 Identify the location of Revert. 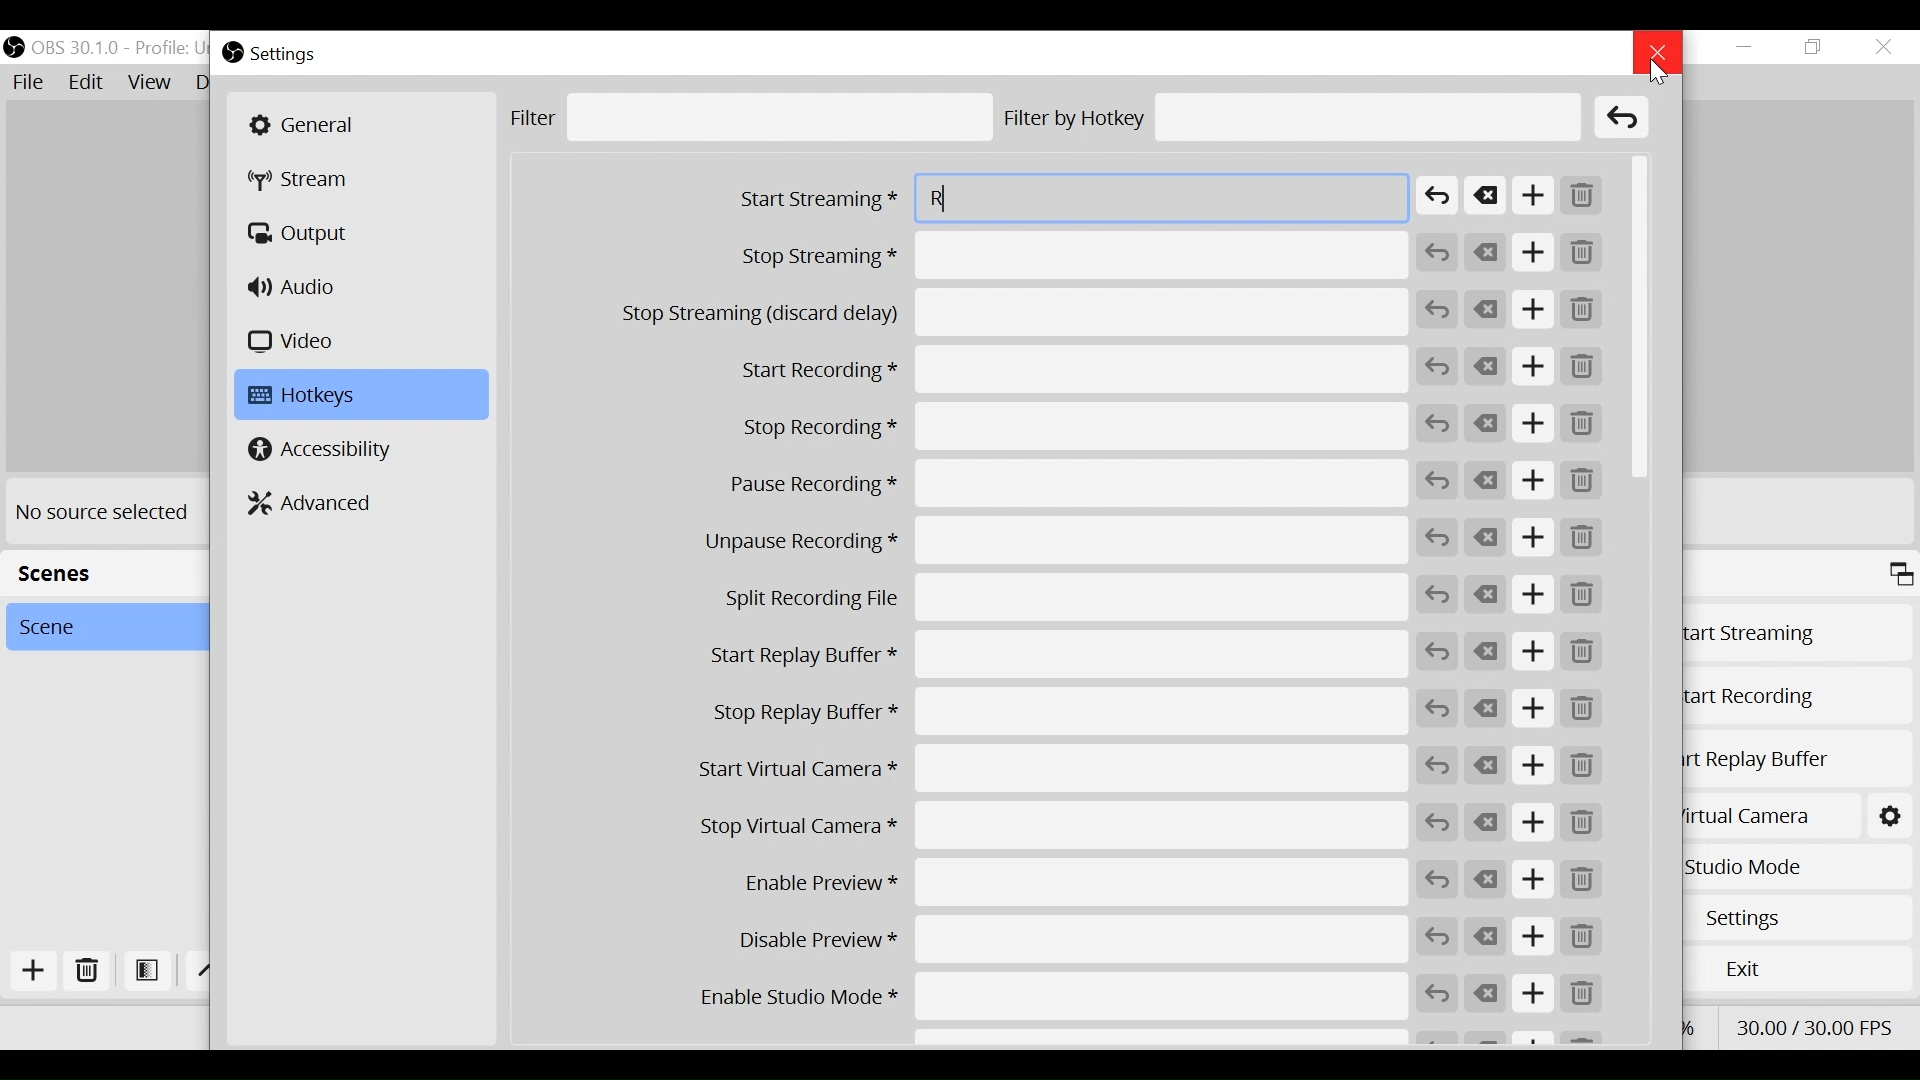
(1436, 880).